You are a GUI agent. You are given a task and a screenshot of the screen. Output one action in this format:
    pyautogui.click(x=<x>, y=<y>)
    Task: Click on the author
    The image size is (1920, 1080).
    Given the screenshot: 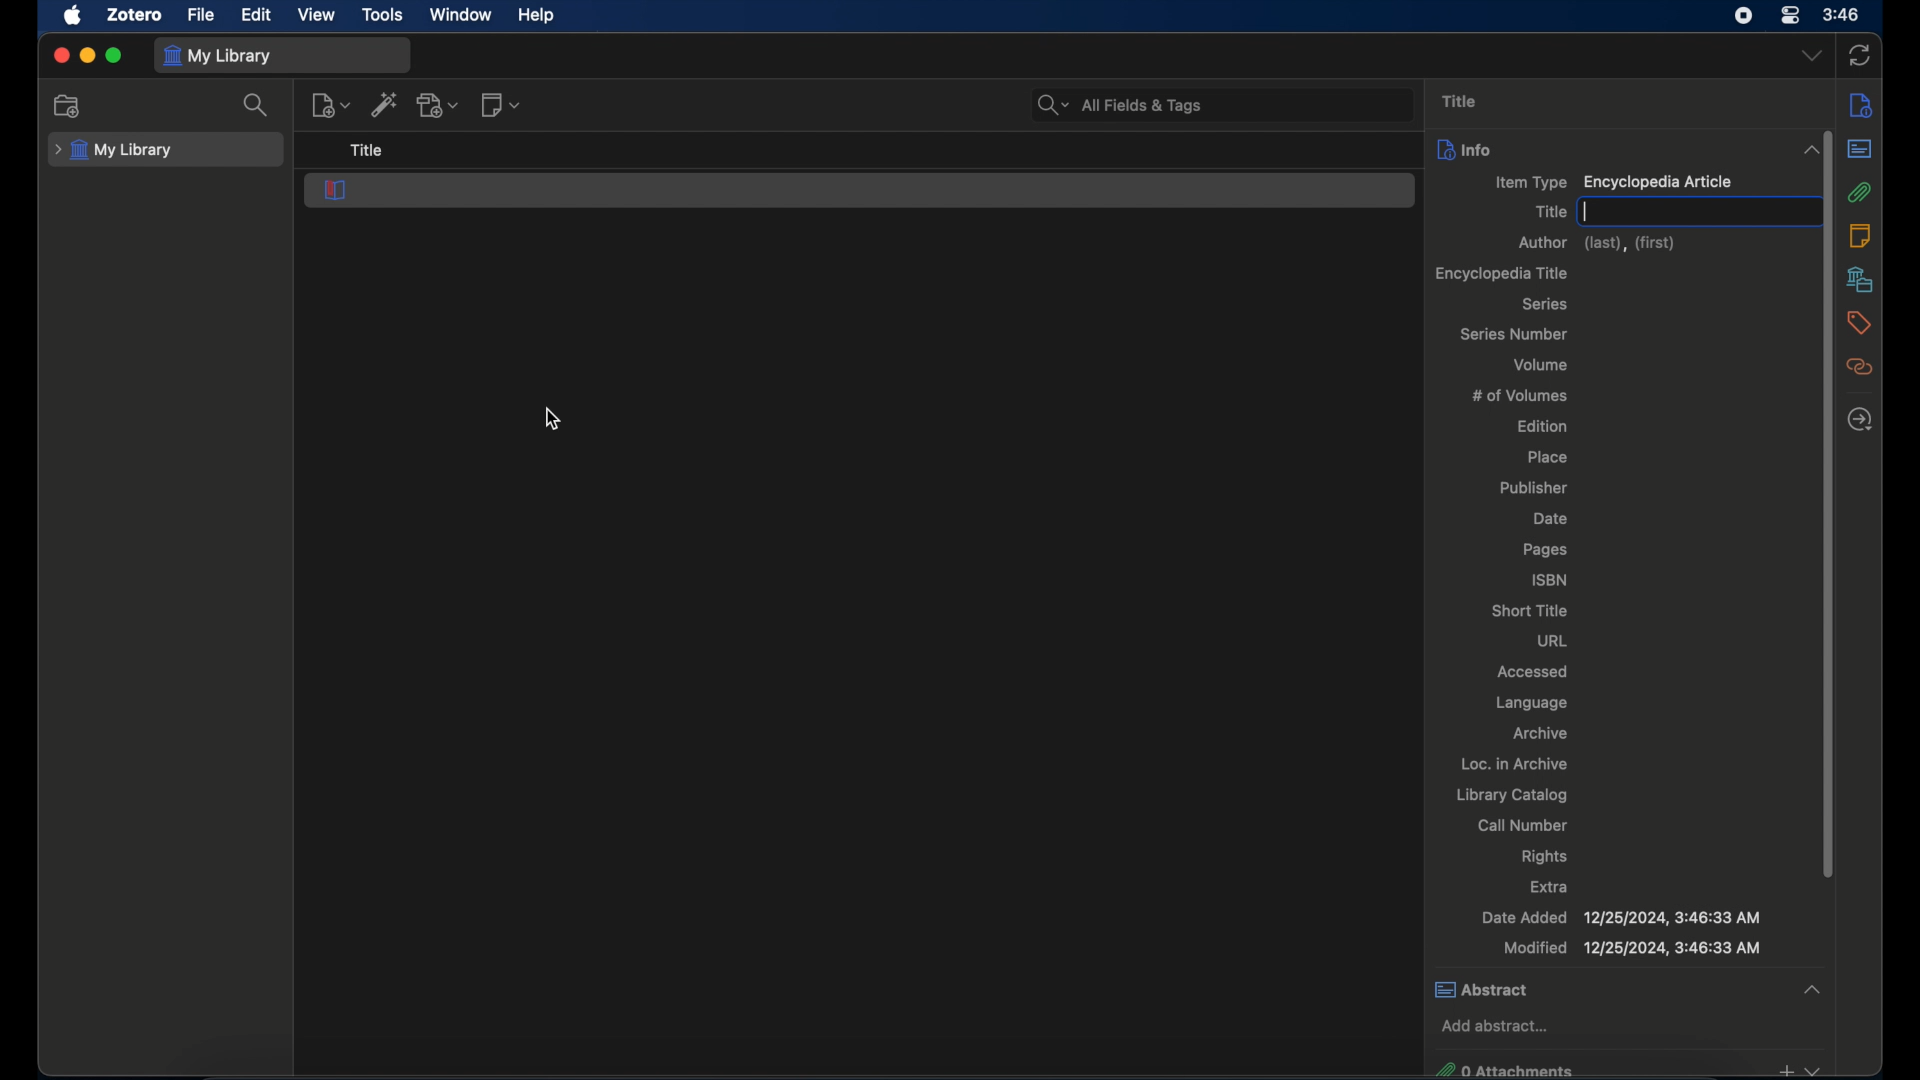 What is the action you would take?
    pyautogui.click(x=1601, y=244)
    